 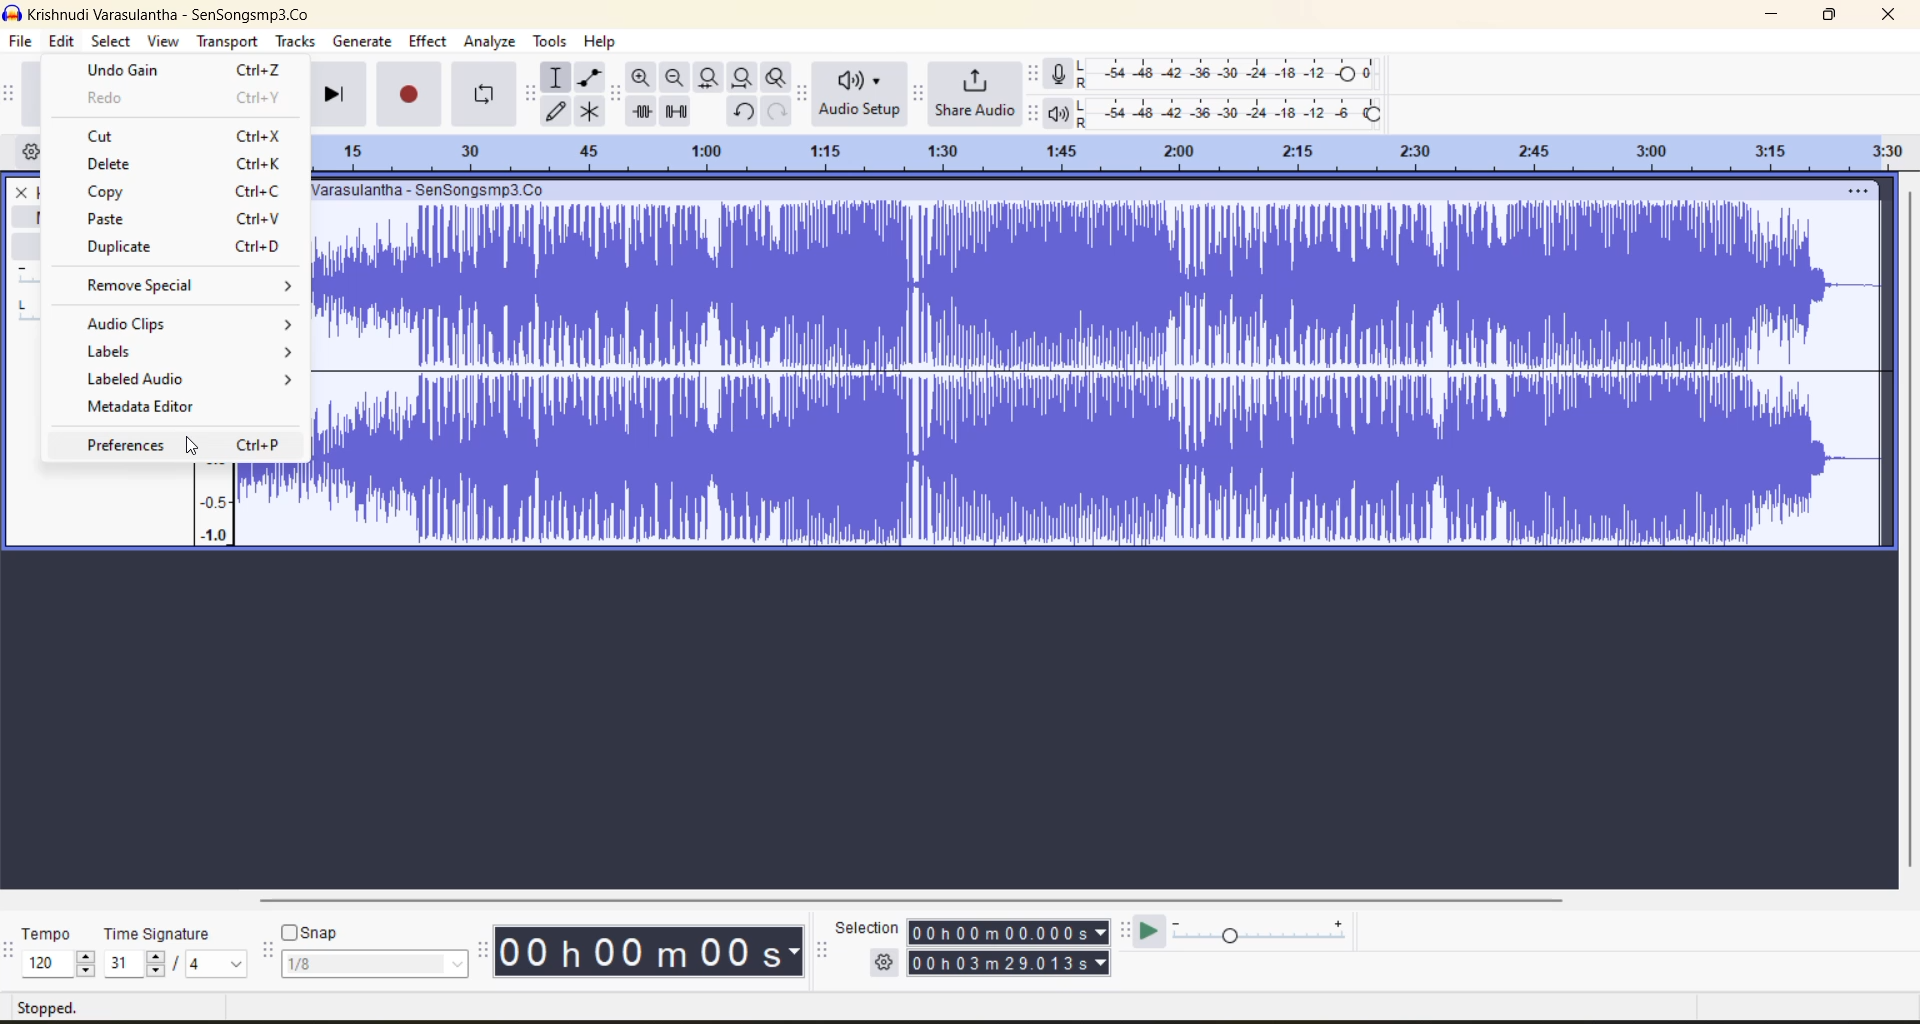 I want to click on share audio toolbar, so click(x=920, y=92).